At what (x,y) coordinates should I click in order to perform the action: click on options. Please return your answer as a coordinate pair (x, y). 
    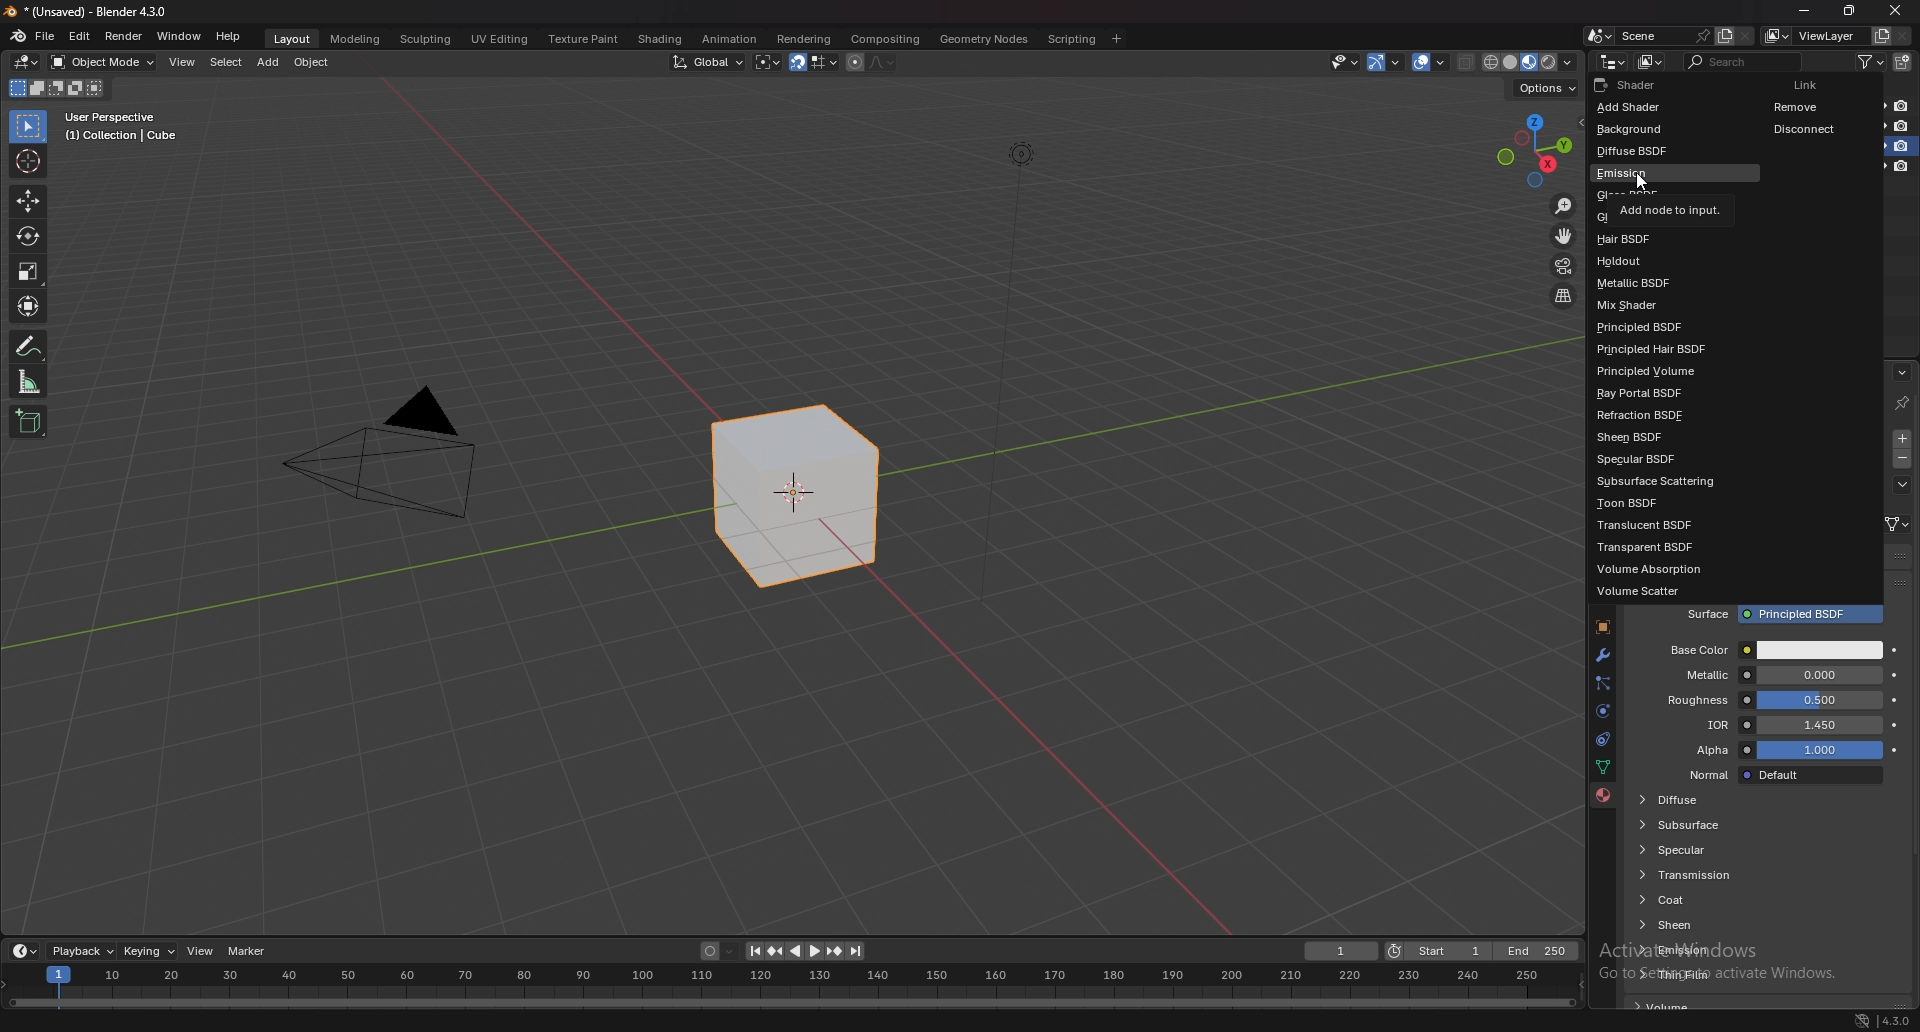
    Looking at the image, I should click on (1901, 372).